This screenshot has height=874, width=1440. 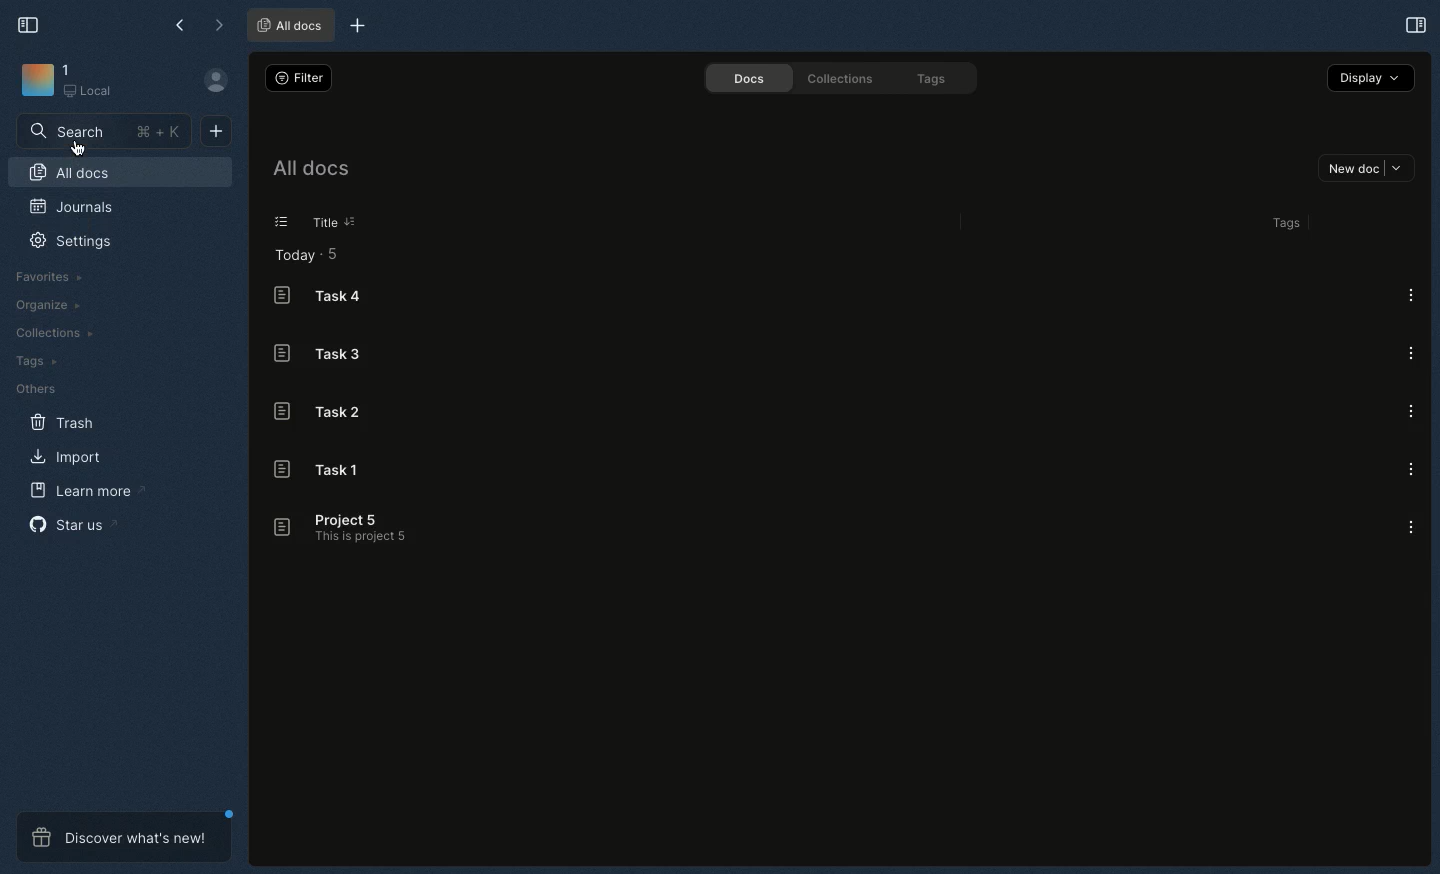 What do you see at coordinates (1414, 467) in the screenshot?
I see `Options` at bounding box center [1414, 467].